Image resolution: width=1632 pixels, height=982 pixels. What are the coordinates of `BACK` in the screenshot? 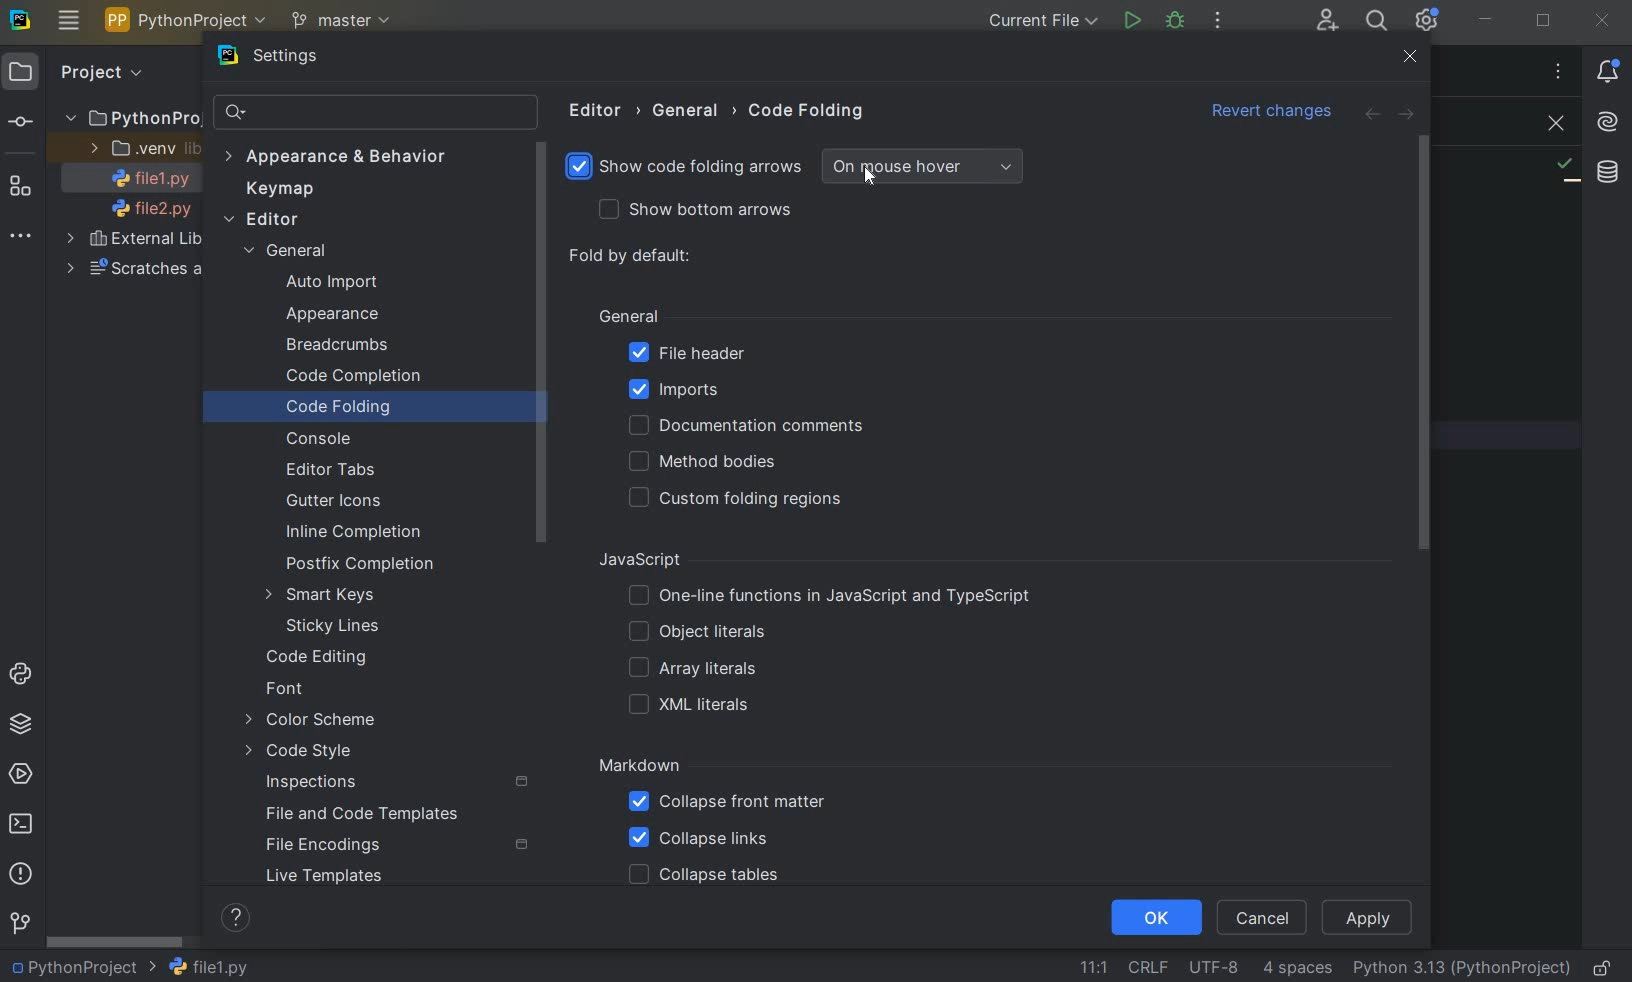 It's located at (1371, 116).